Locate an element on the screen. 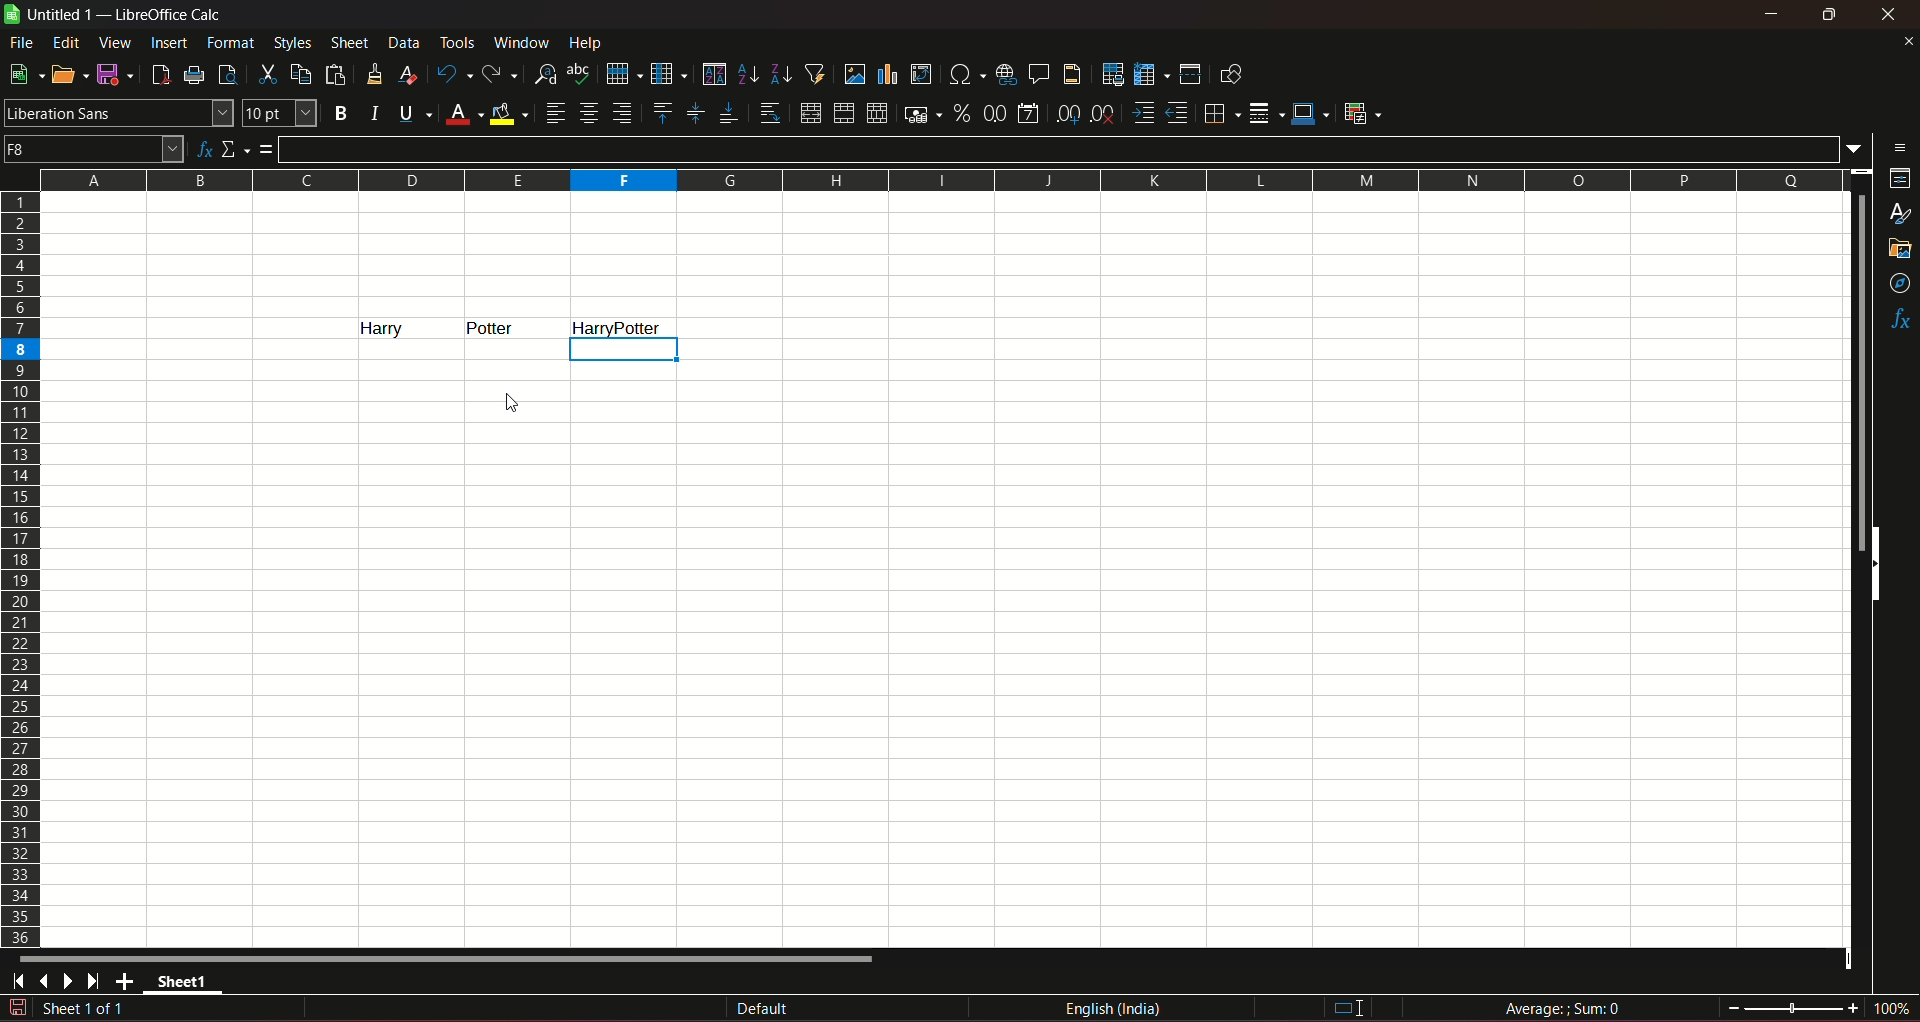 The image size is (1920, 1022). selection is located at coordinates (626, 352).